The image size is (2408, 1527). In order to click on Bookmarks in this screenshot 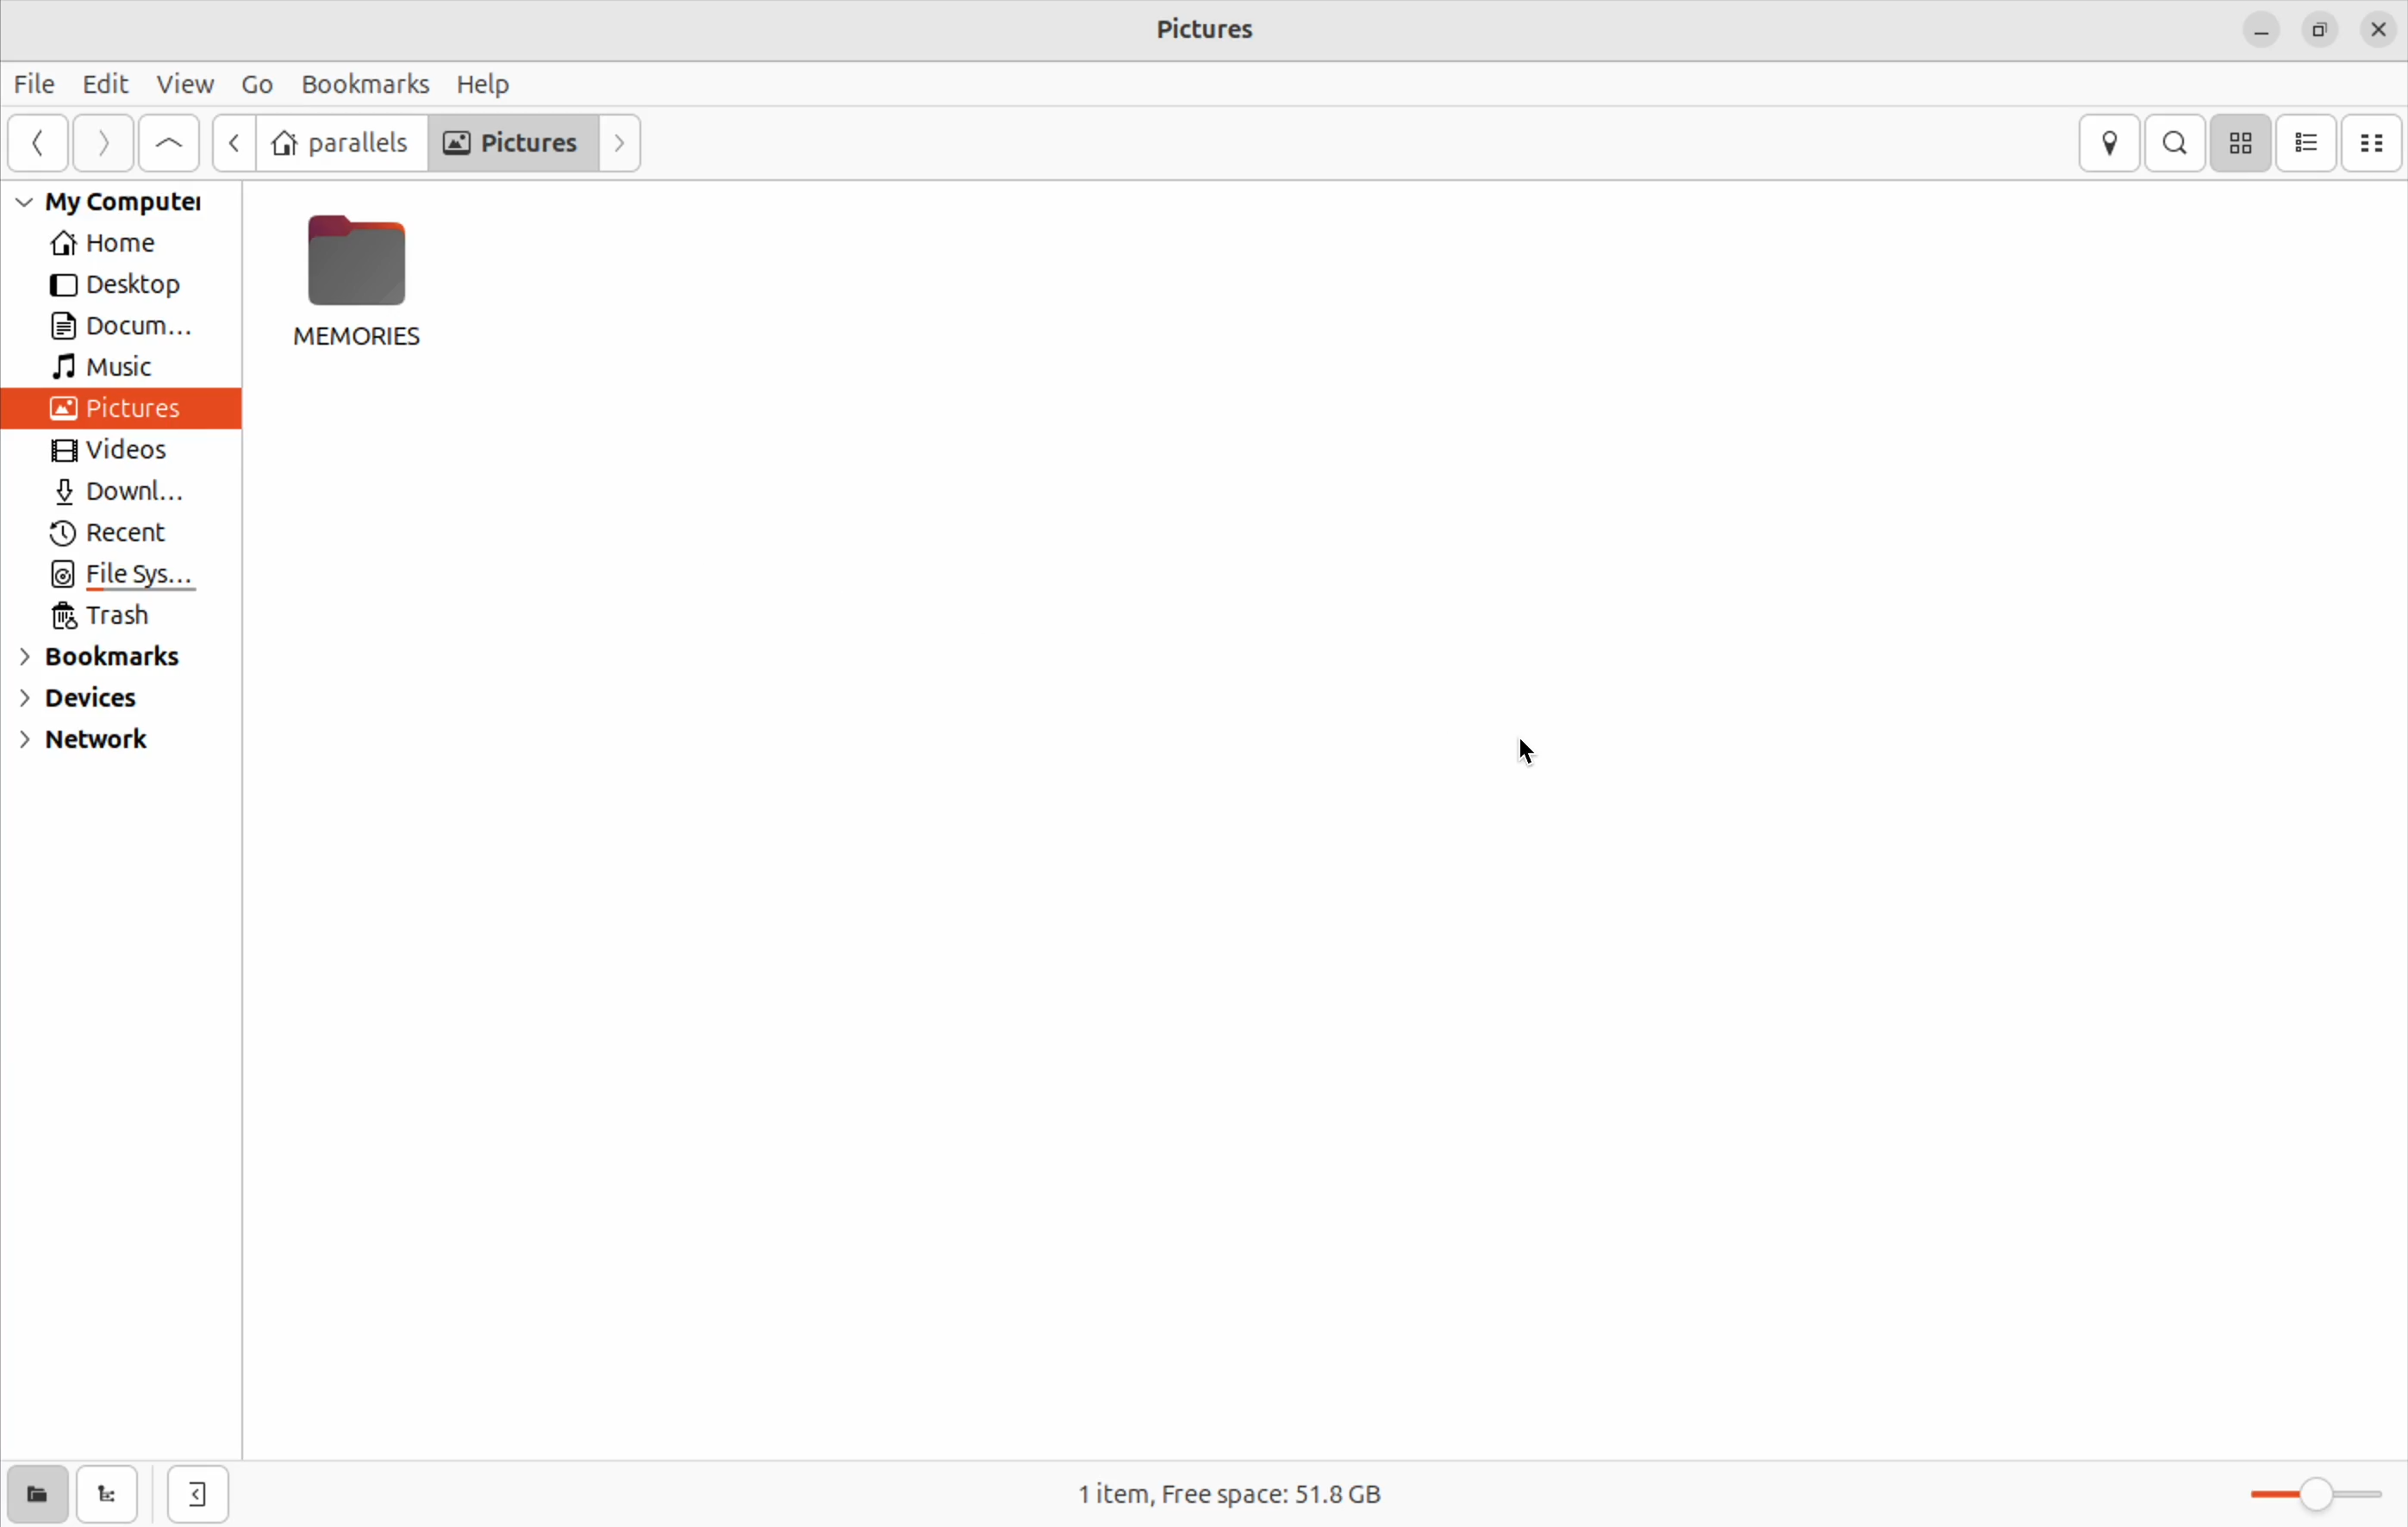, I will do `click(100, 654)`.